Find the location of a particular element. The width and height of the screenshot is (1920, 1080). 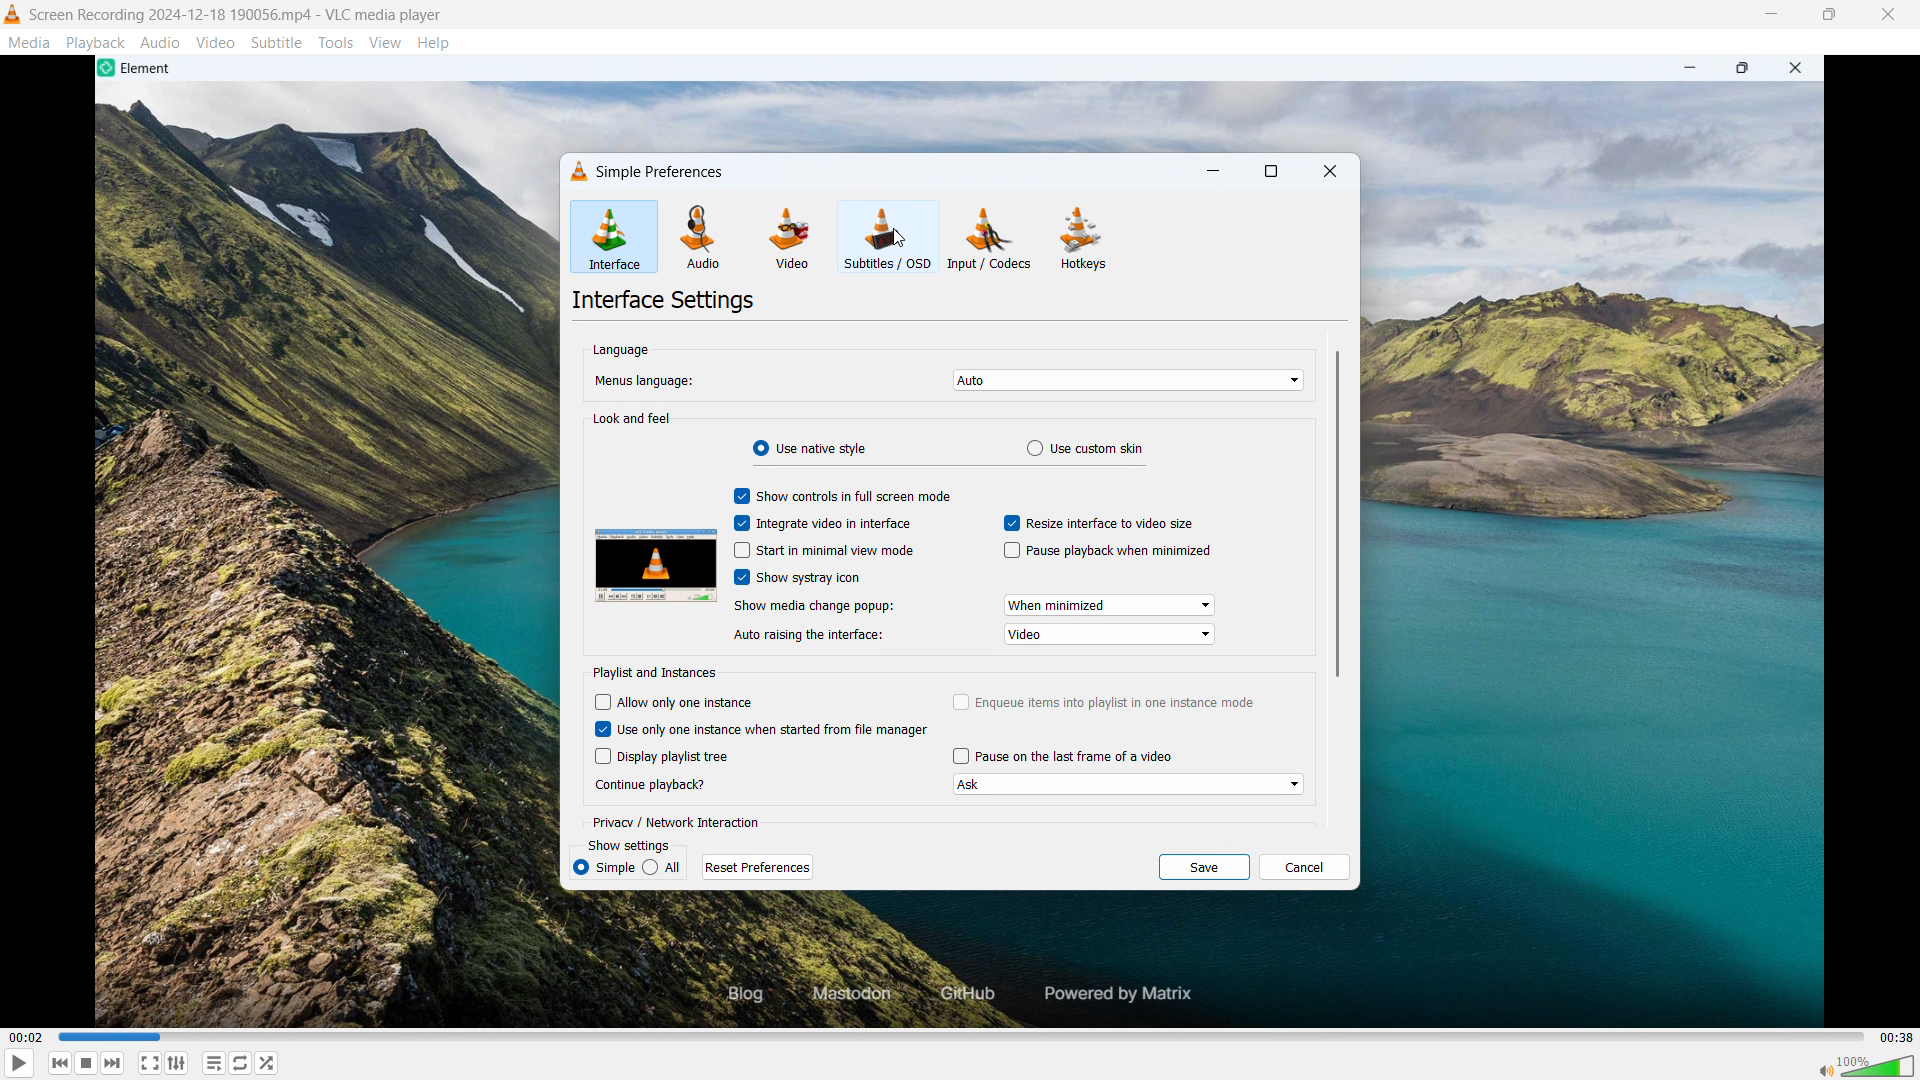

preview is located at coordinates (653, 564).